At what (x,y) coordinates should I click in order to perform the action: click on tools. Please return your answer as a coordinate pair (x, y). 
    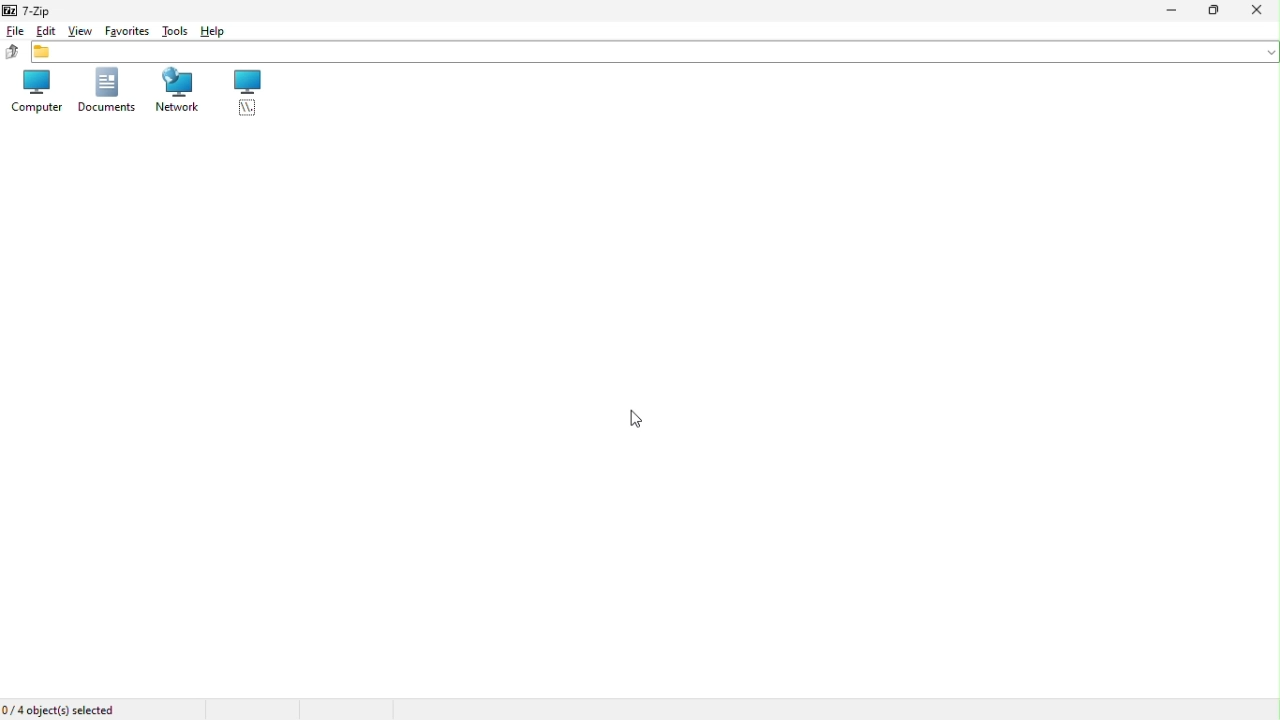
    Looking at the image, I should click on (175, 32).